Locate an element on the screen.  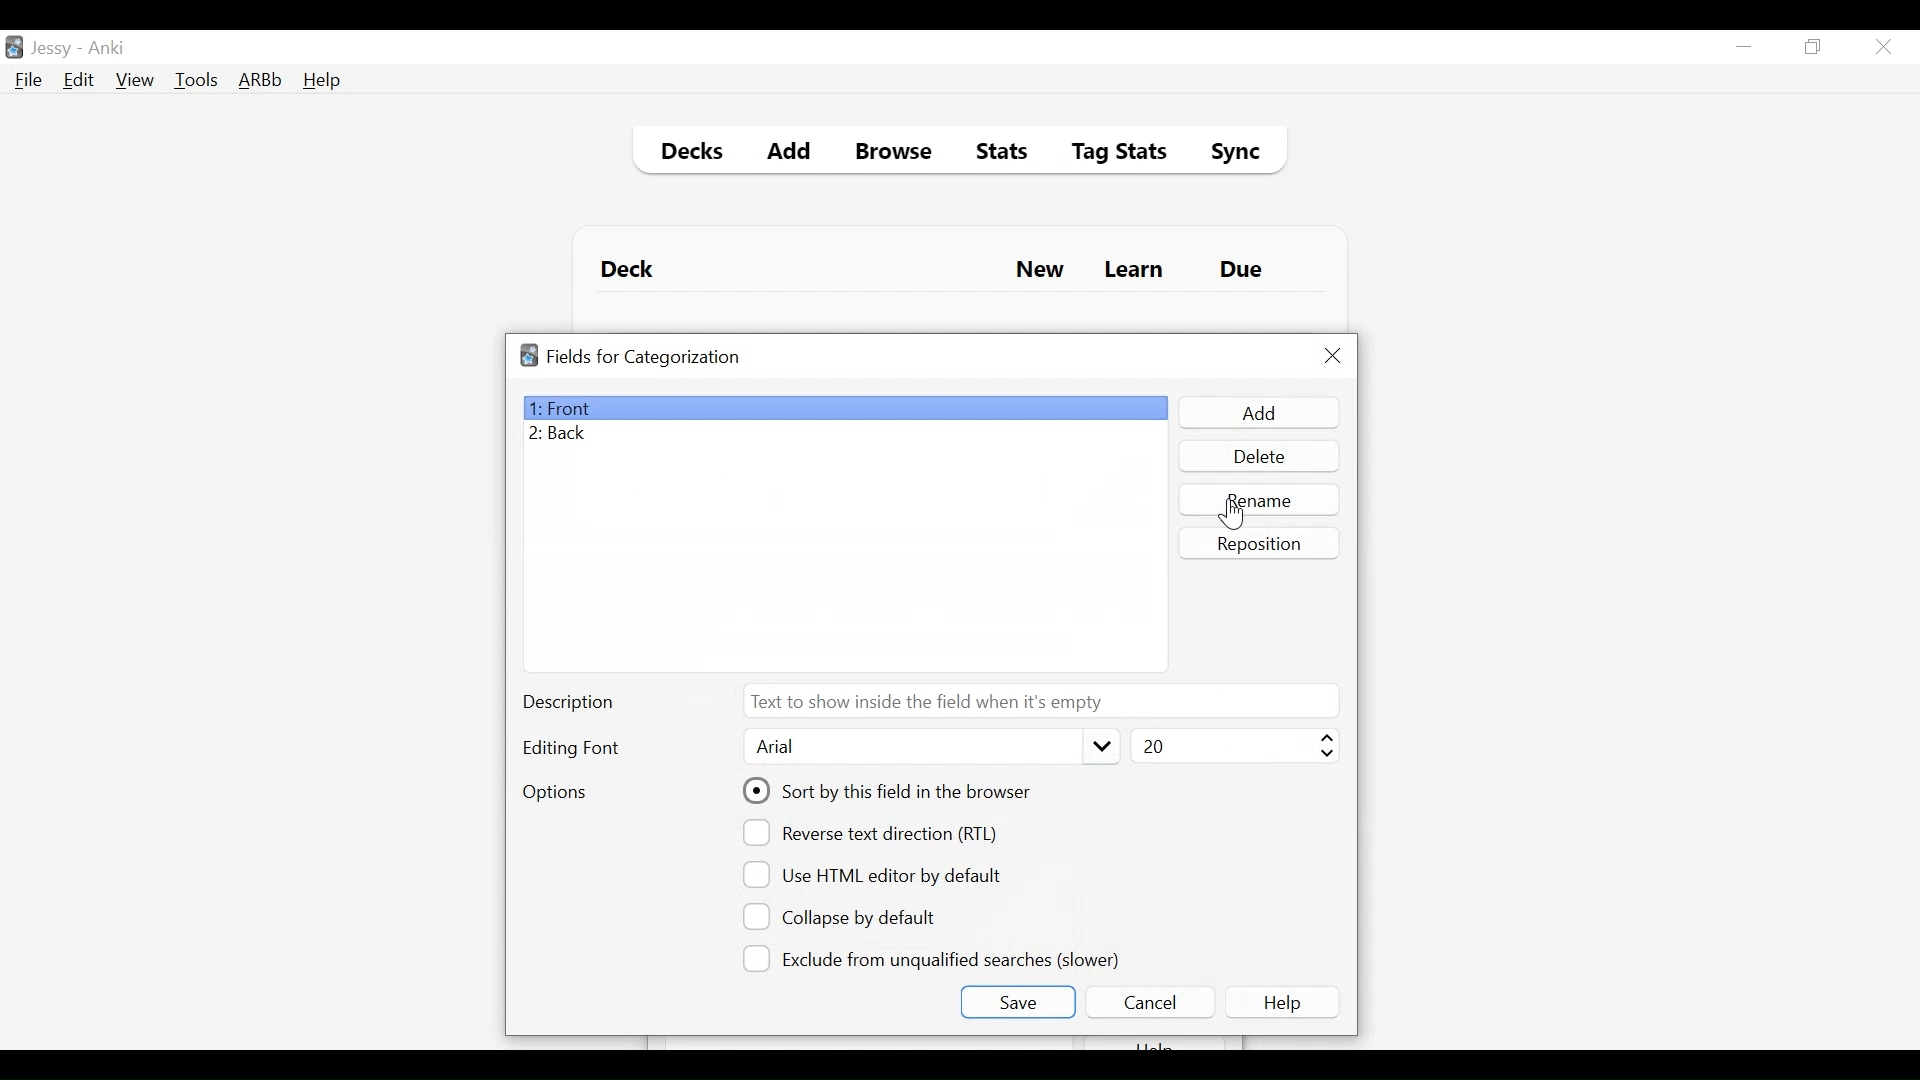
minimize is located at coordinates (1743, 48).